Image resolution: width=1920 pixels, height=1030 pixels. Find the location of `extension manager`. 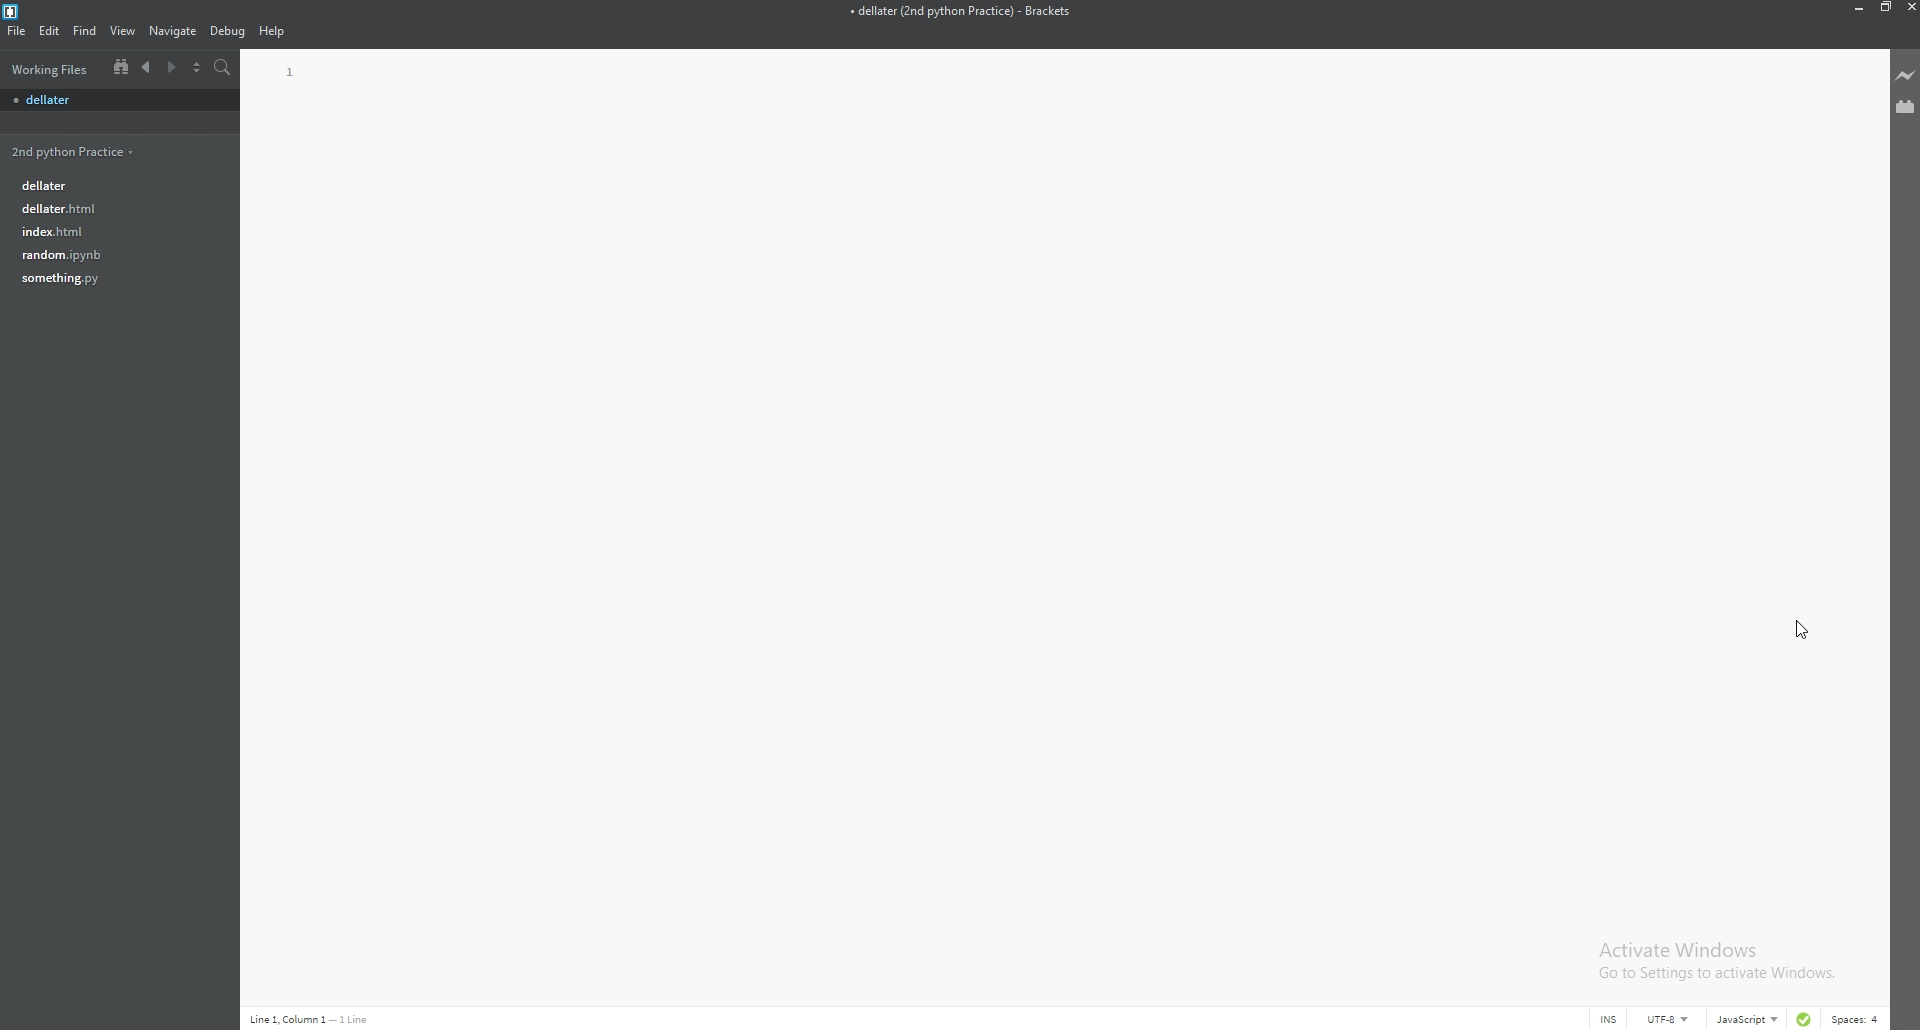

extension manager is located at coordinates (1904, 105).